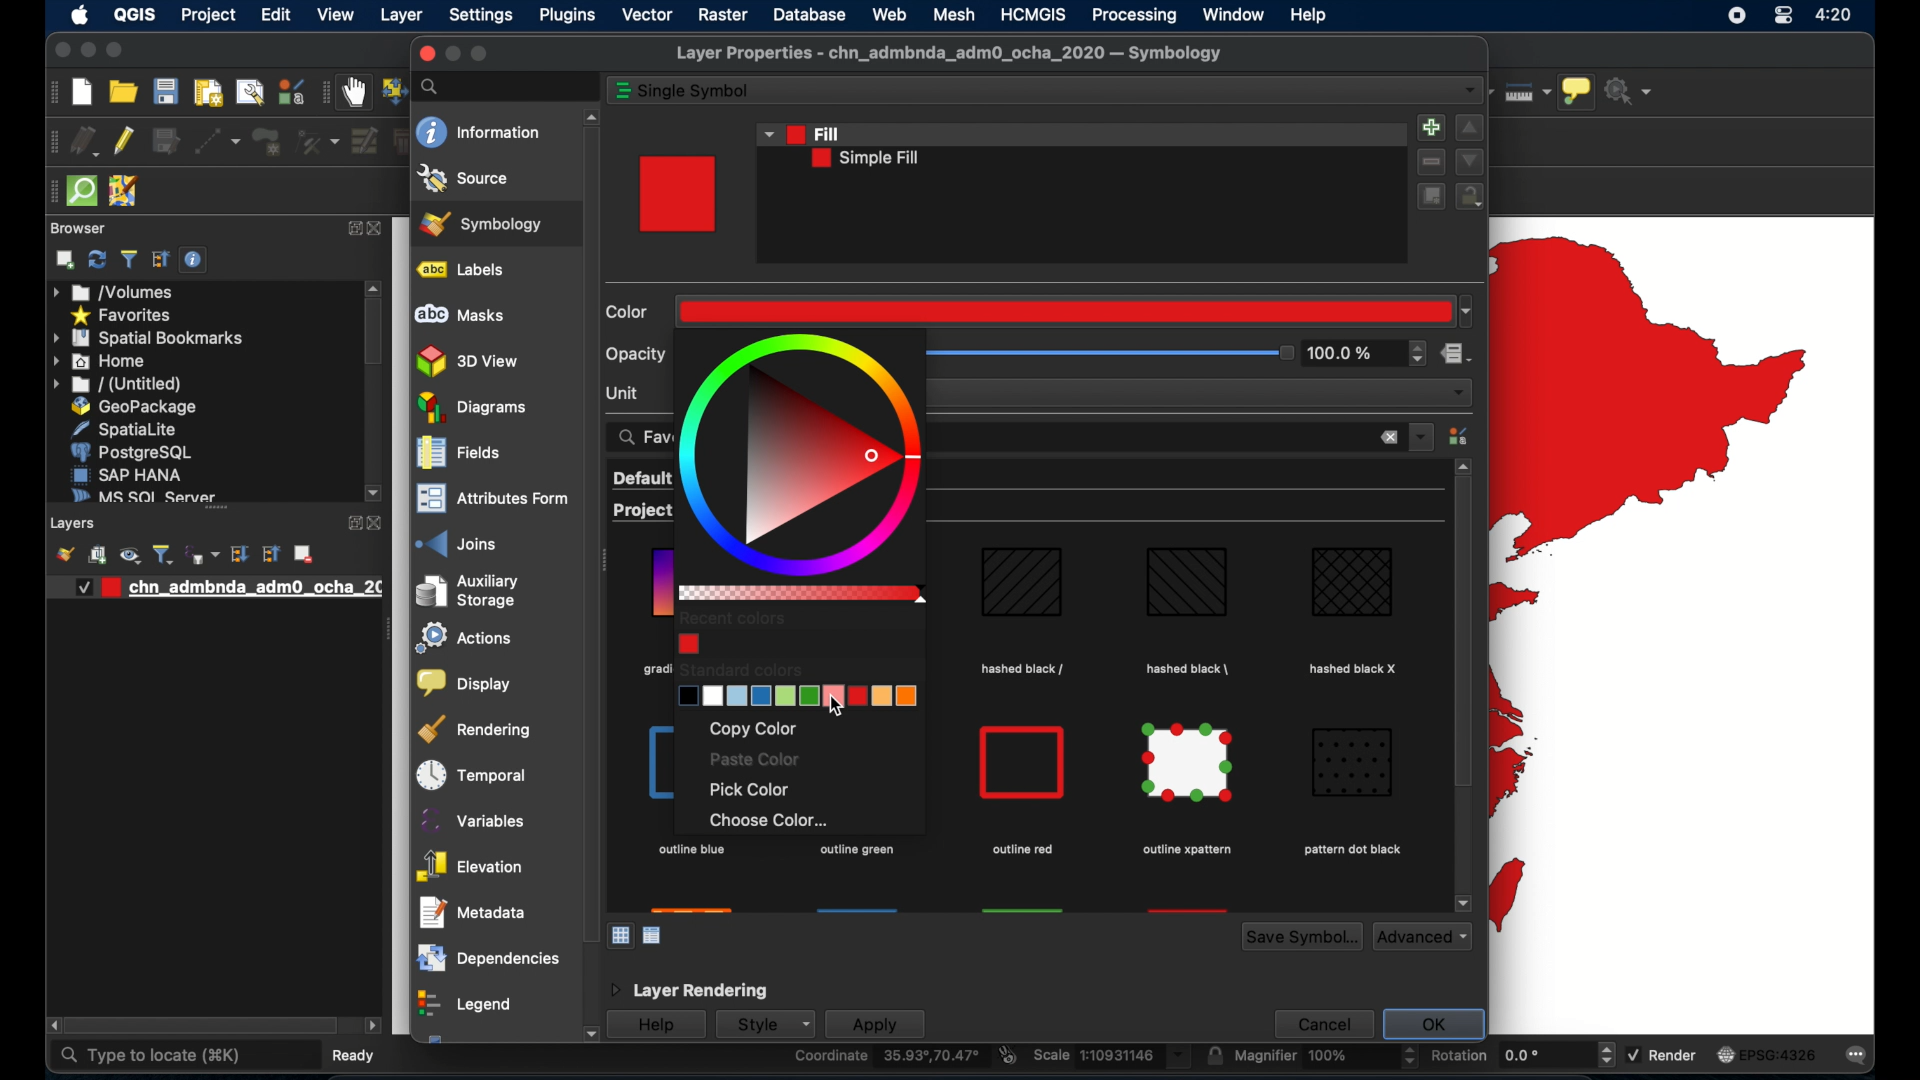 The image size is (1920, 1080). I want to click on legend, so click(463, 1006).